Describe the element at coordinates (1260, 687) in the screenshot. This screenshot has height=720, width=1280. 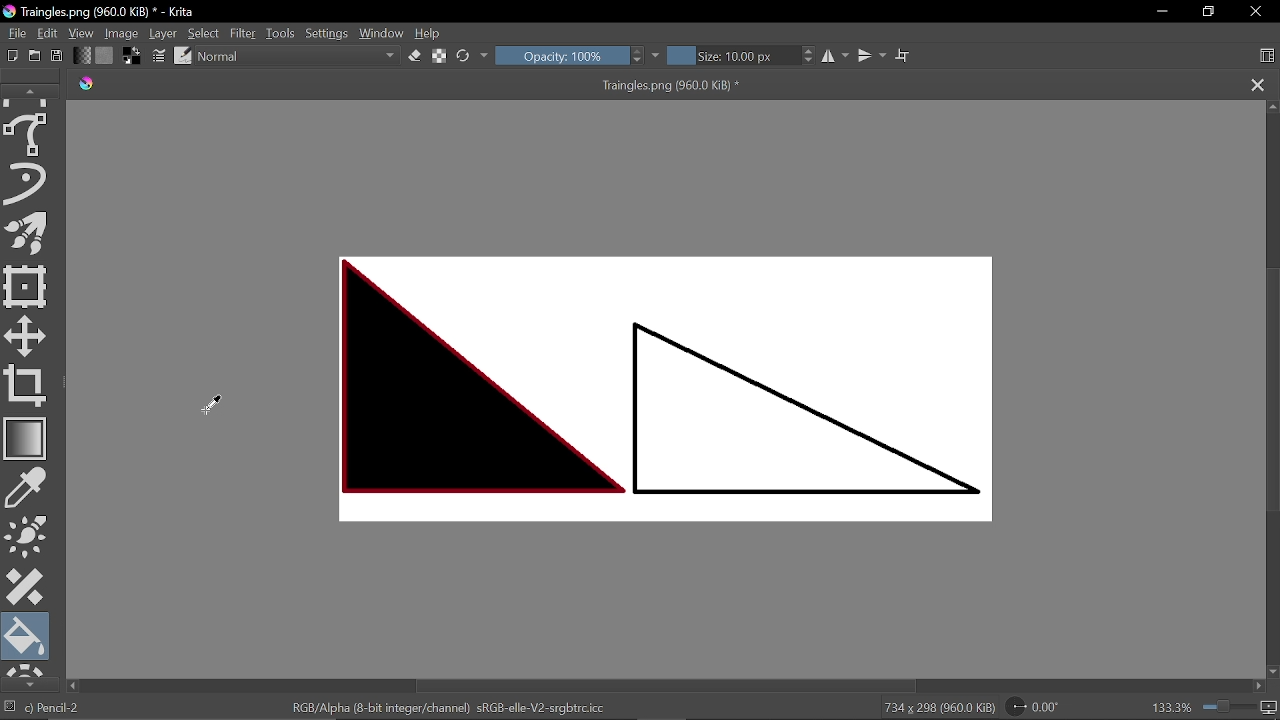
I see `move right` at that location.